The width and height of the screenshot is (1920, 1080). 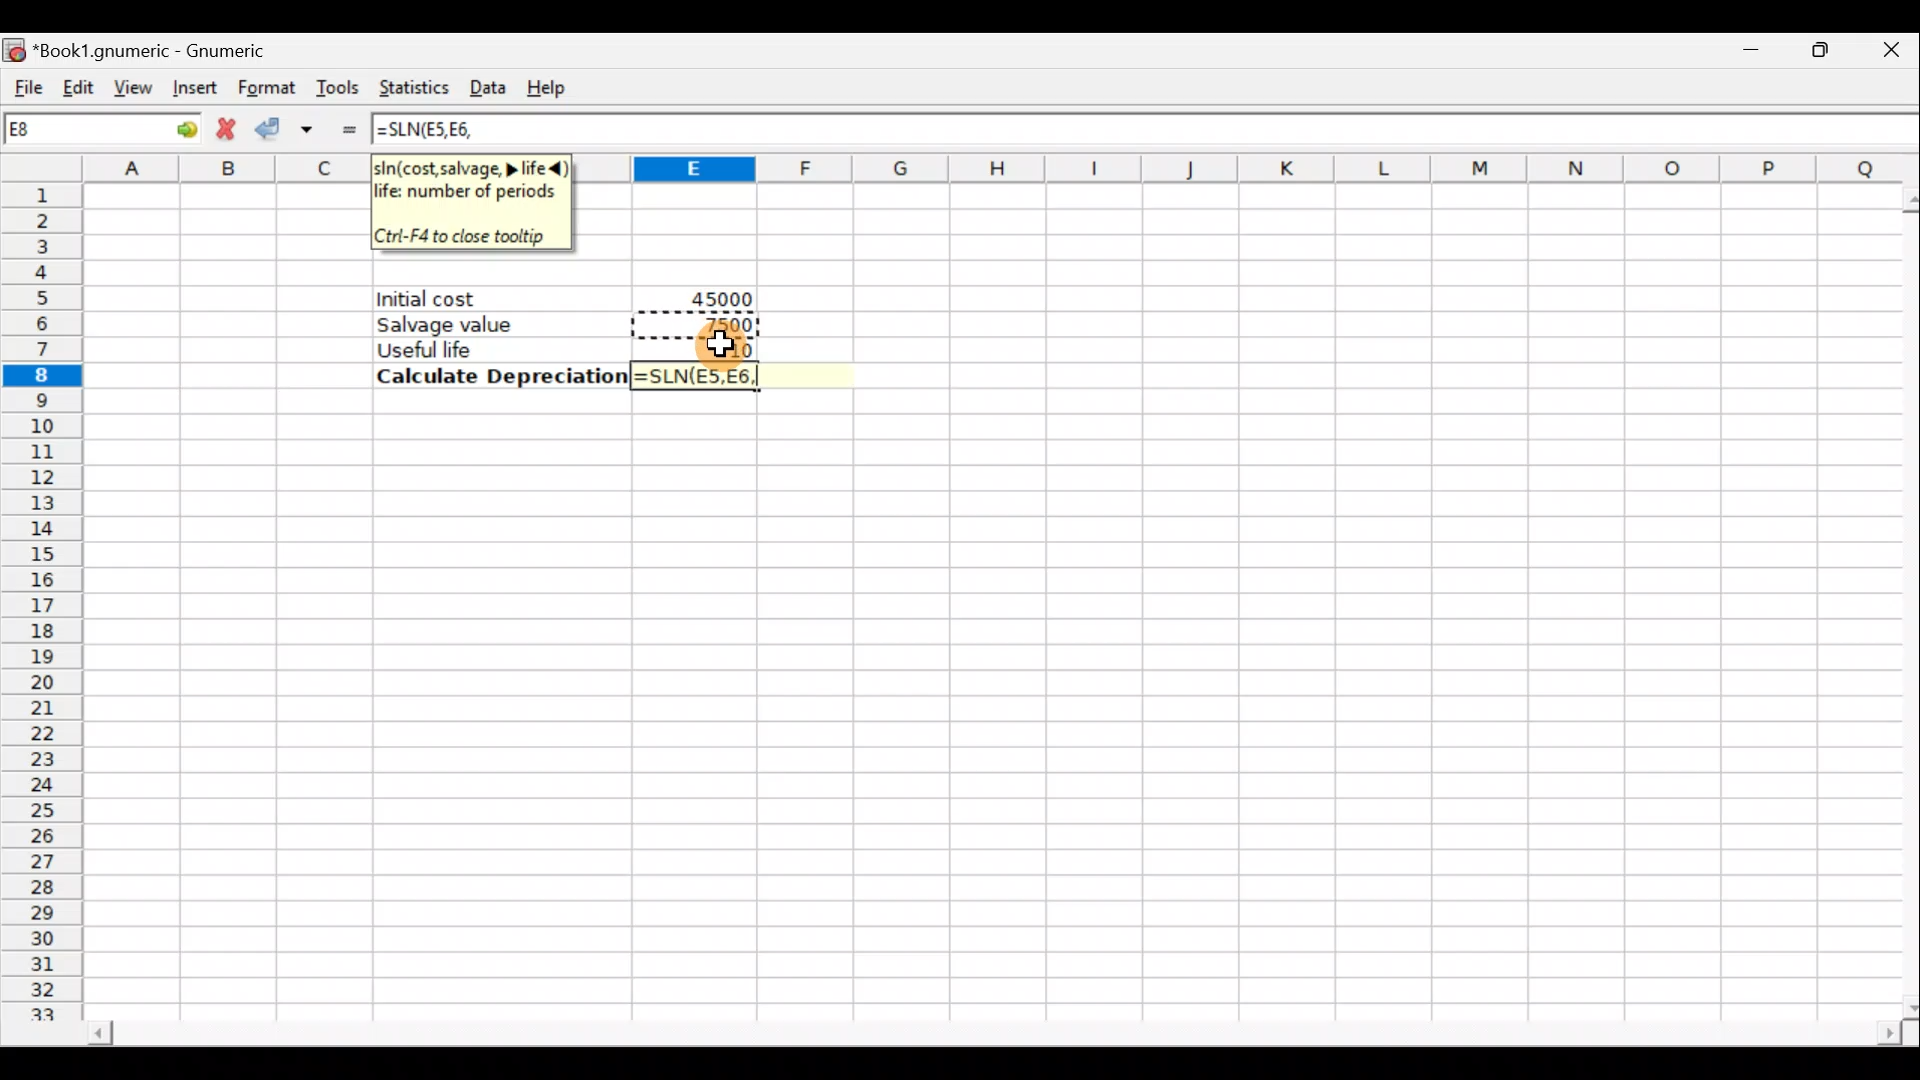 I want to click on 7500, so click(x=719, y=324).